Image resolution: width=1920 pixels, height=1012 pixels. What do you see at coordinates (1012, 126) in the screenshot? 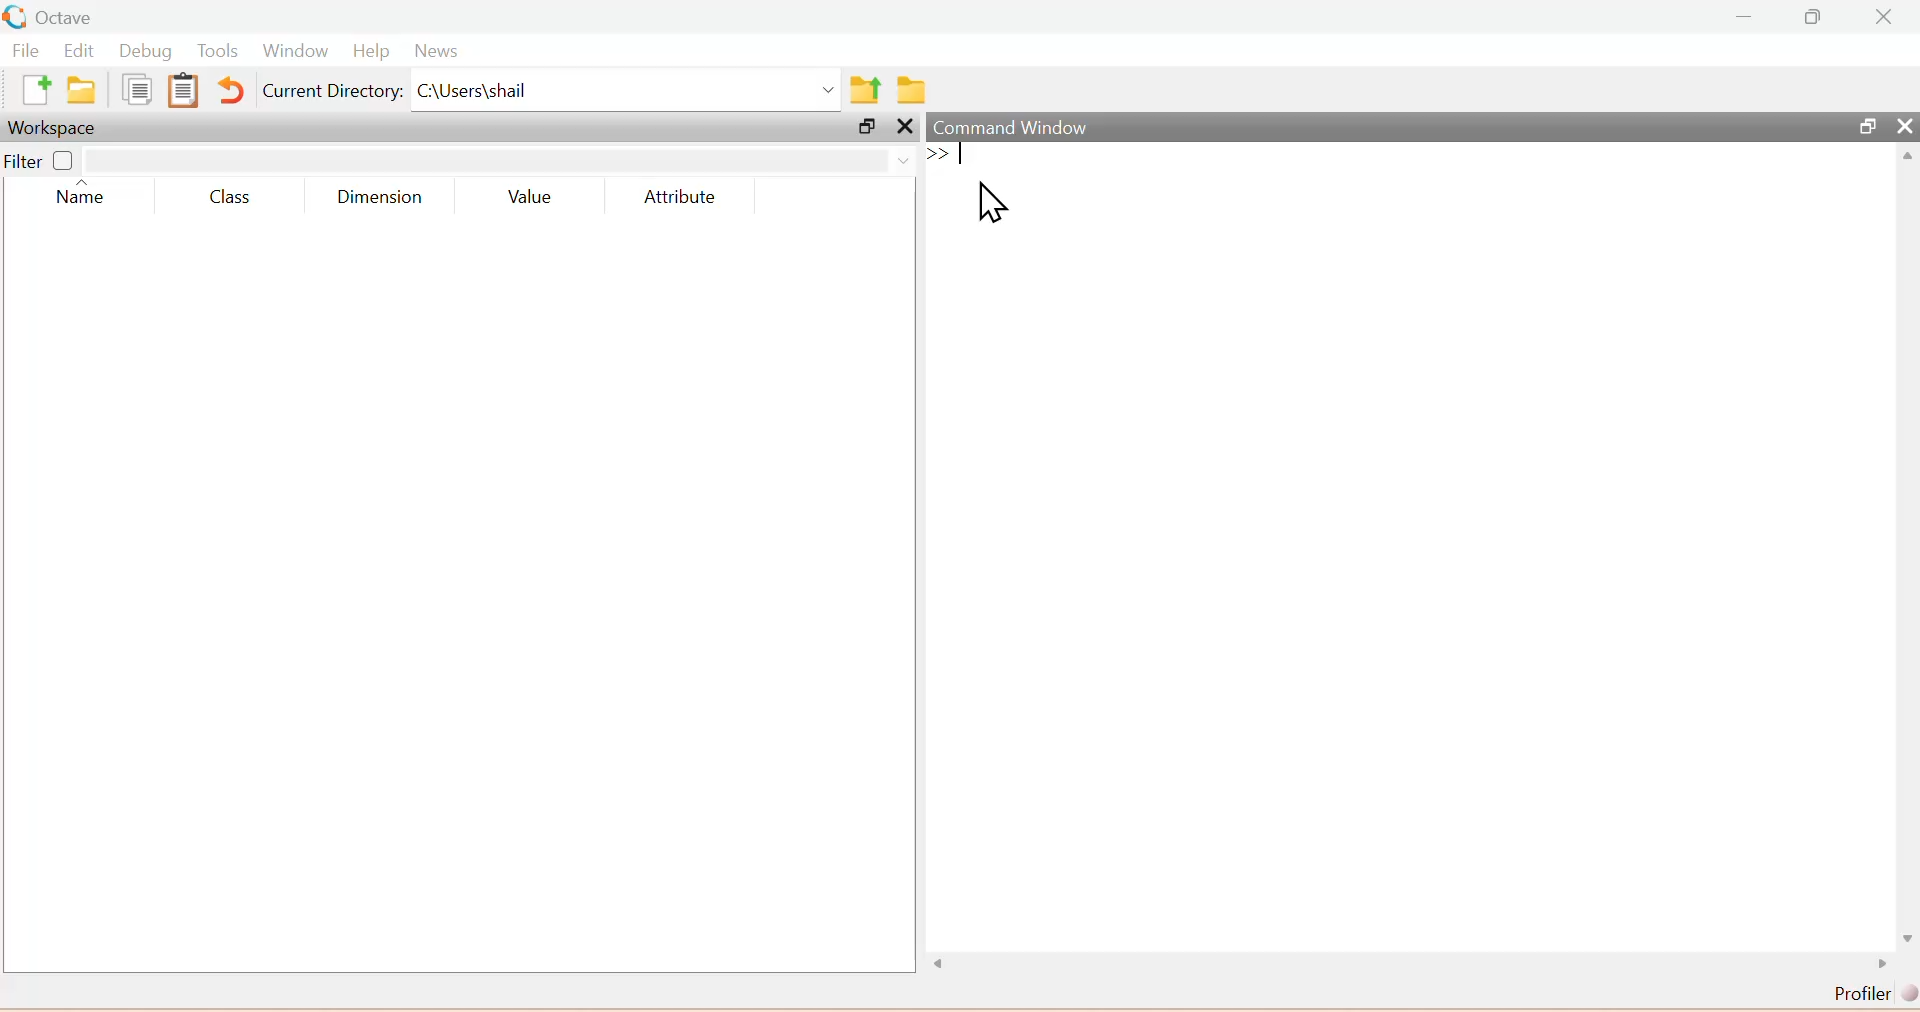
I see `Command Window` at bounding box center [1012, 126].